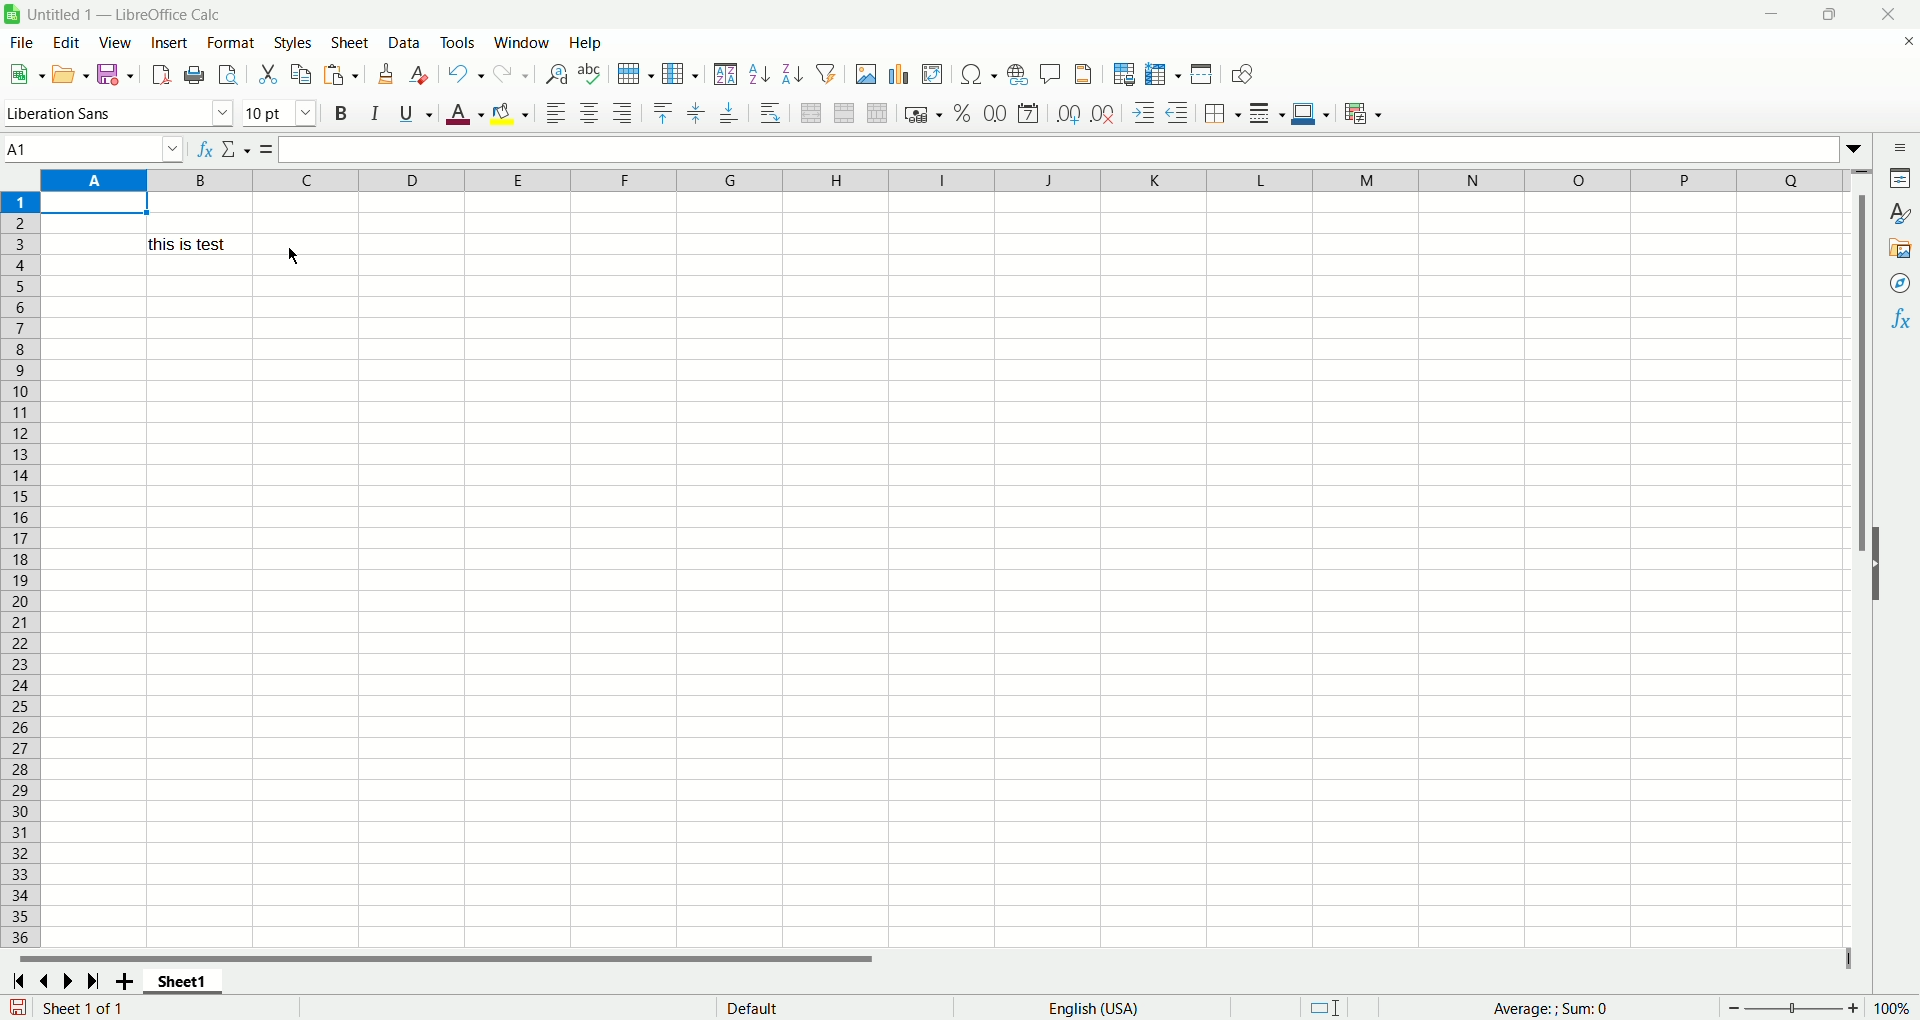 This screenshot has height=1020, width=1920. What do you see at coordinates (377, 112) in the screenshot?
I see `italic` at bounding box center [377, 112].